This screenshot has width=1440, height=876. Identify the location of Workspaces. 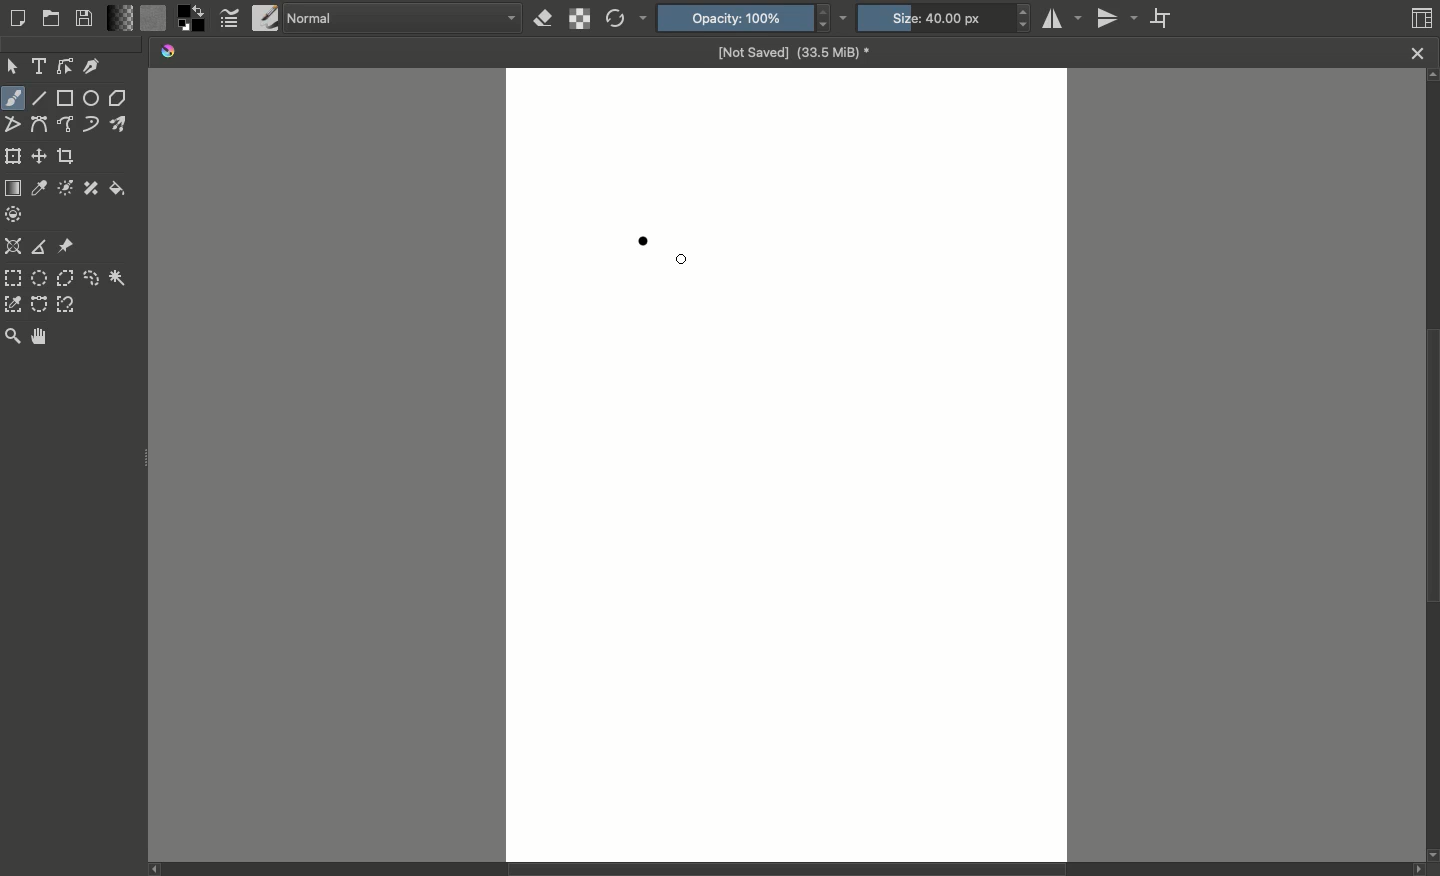
(1422, 16).